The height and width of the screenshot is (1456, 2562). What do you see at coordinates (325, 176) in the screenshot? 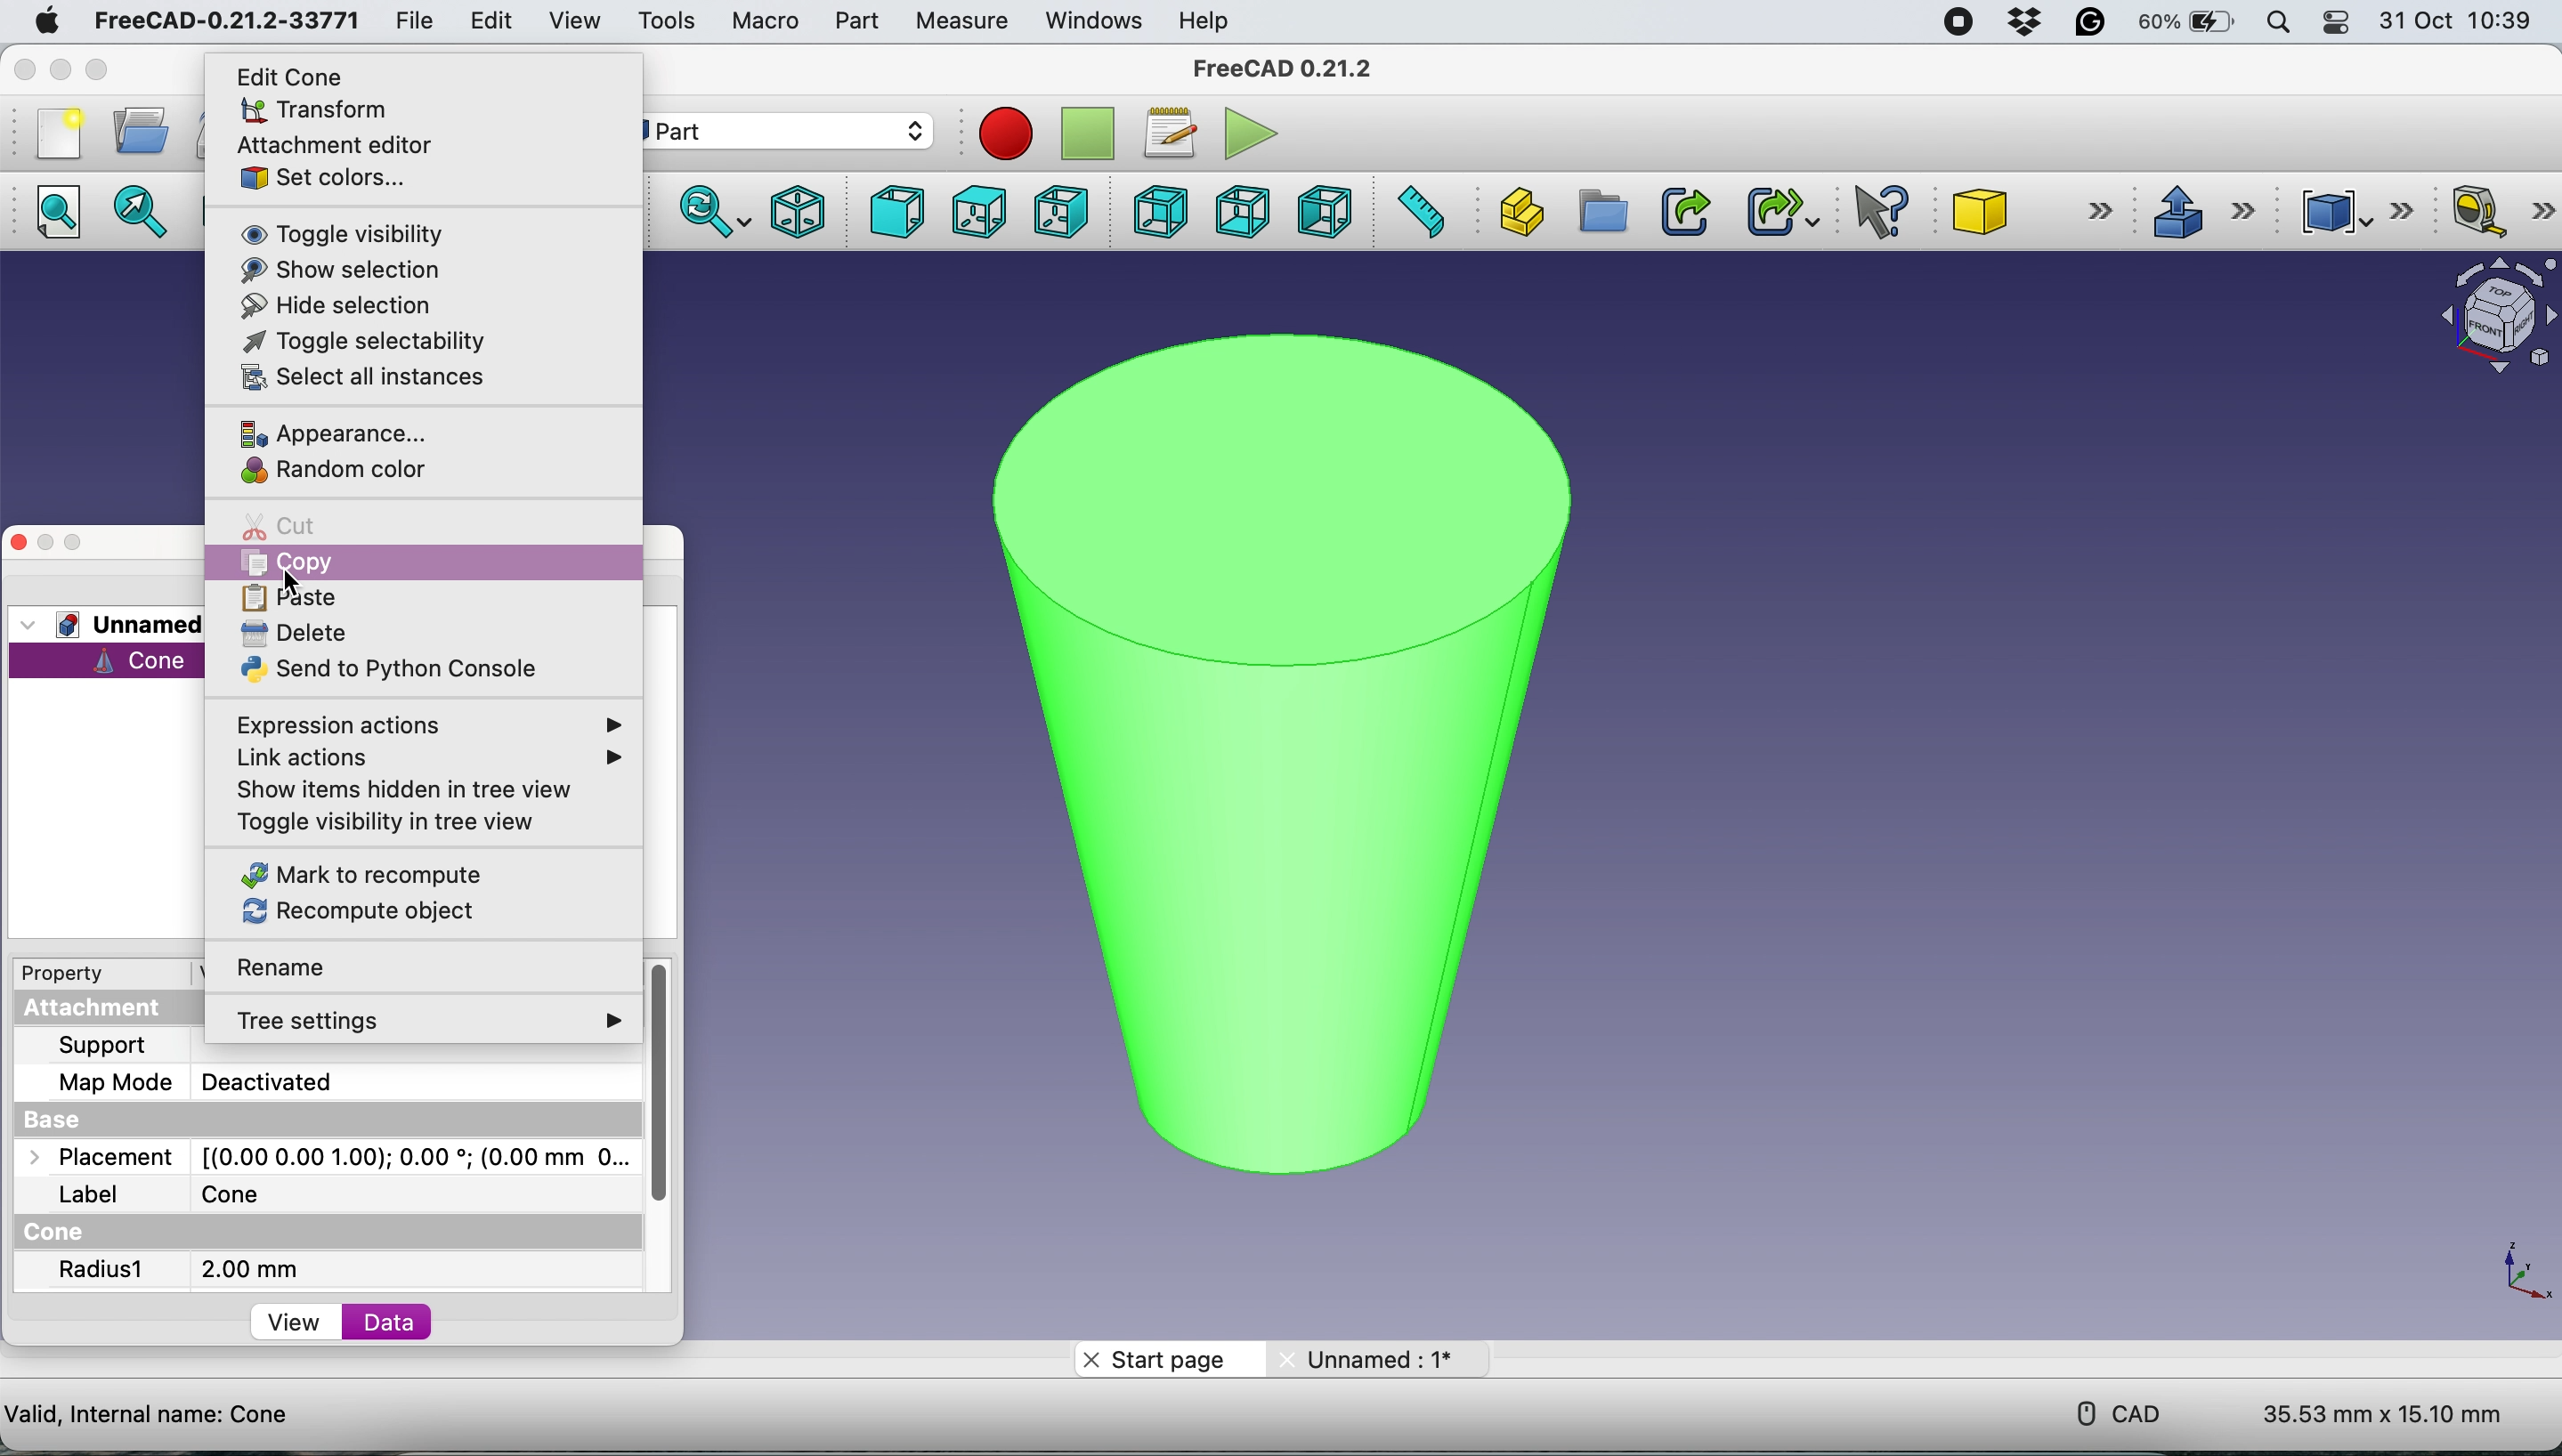
I see `set colors` at bounding box center [325, 176].